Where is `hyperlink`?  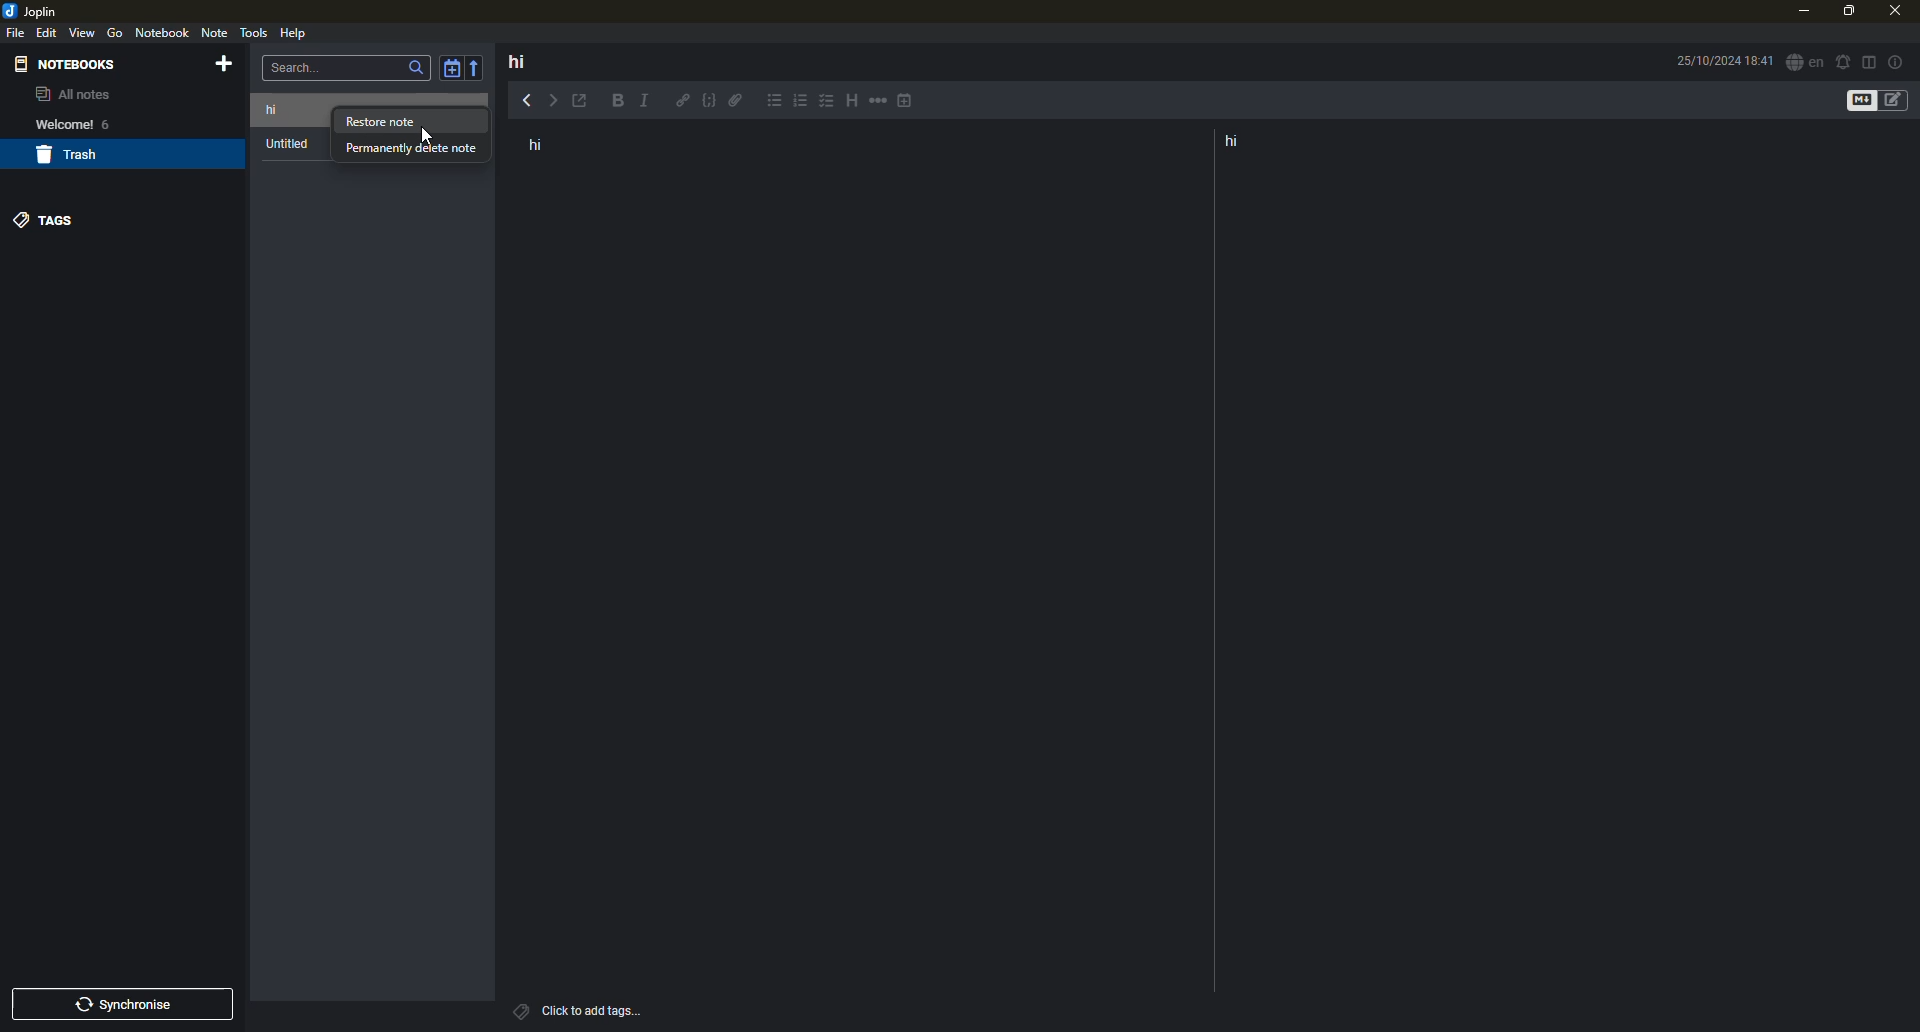
hyperlink is located at coordinates (683, 102).